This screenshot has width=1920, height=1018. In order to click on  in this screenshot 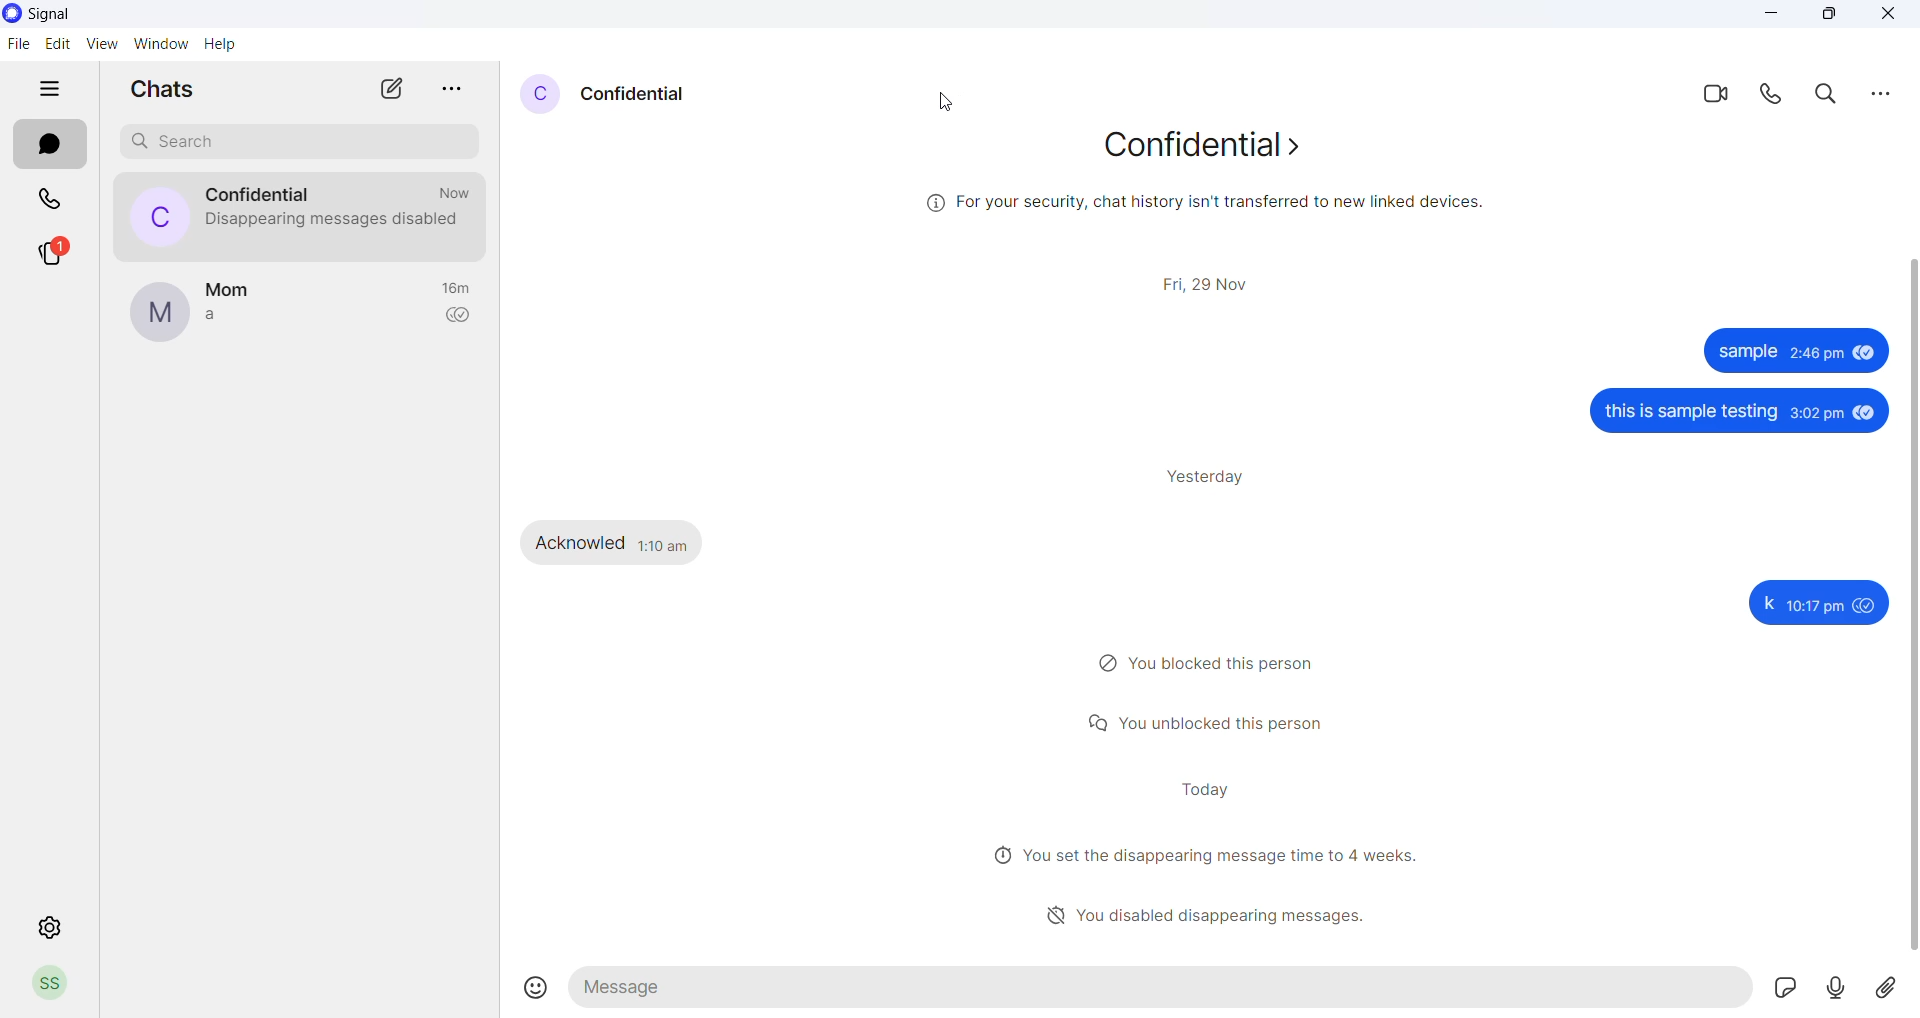, I will do `click(1836, 15)`.